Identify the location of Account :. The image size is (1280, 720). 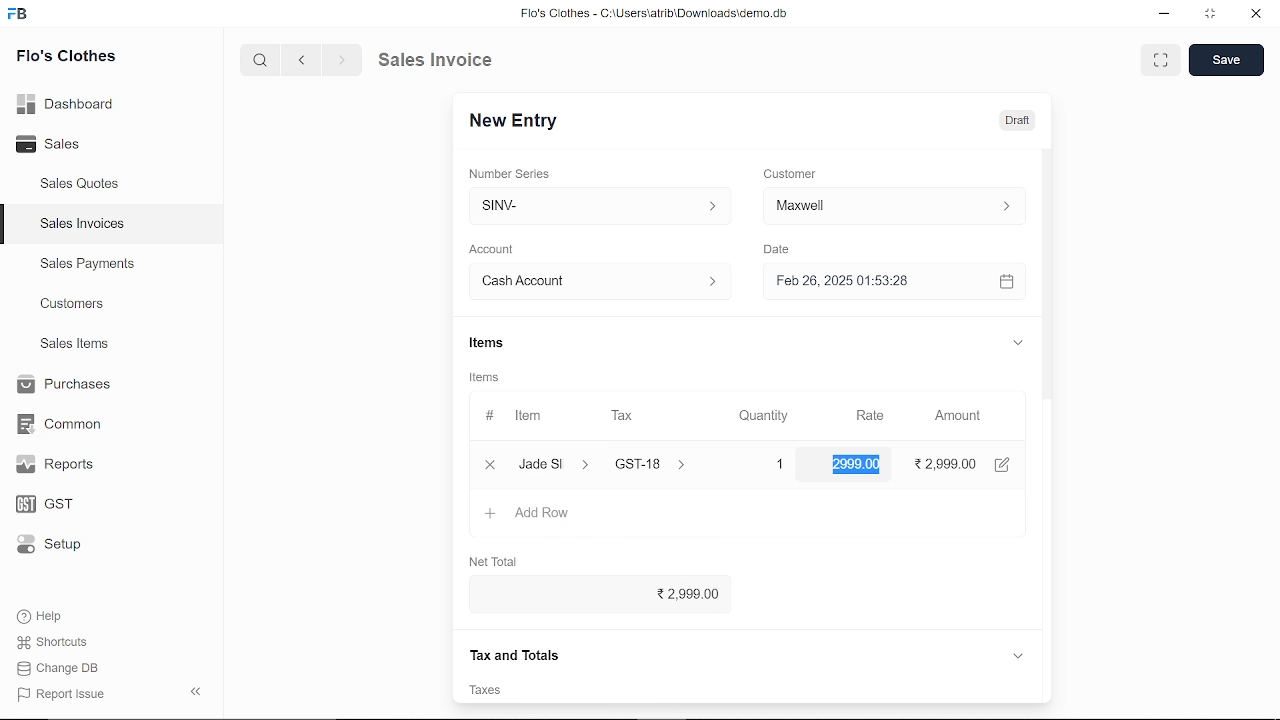
(598, 280).